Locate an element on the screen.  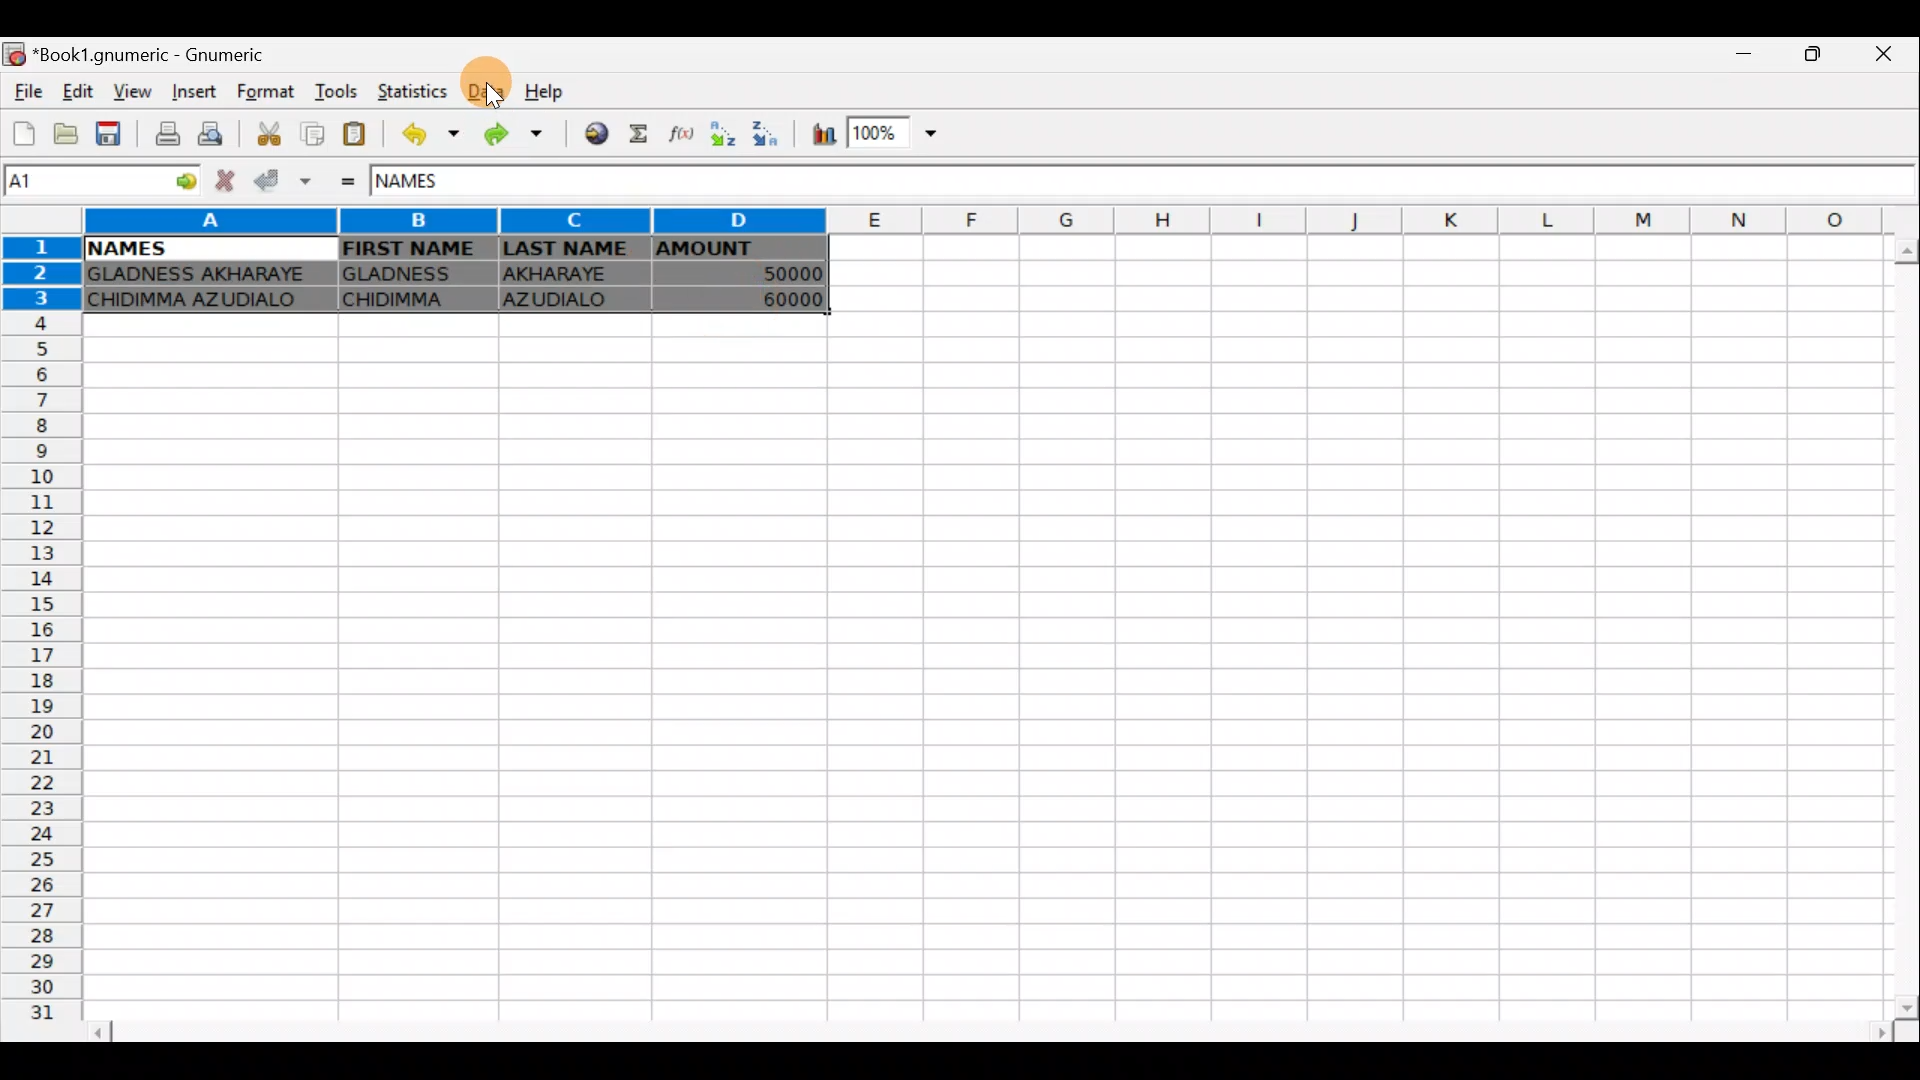
Go to is located at coordinates (179, 183).